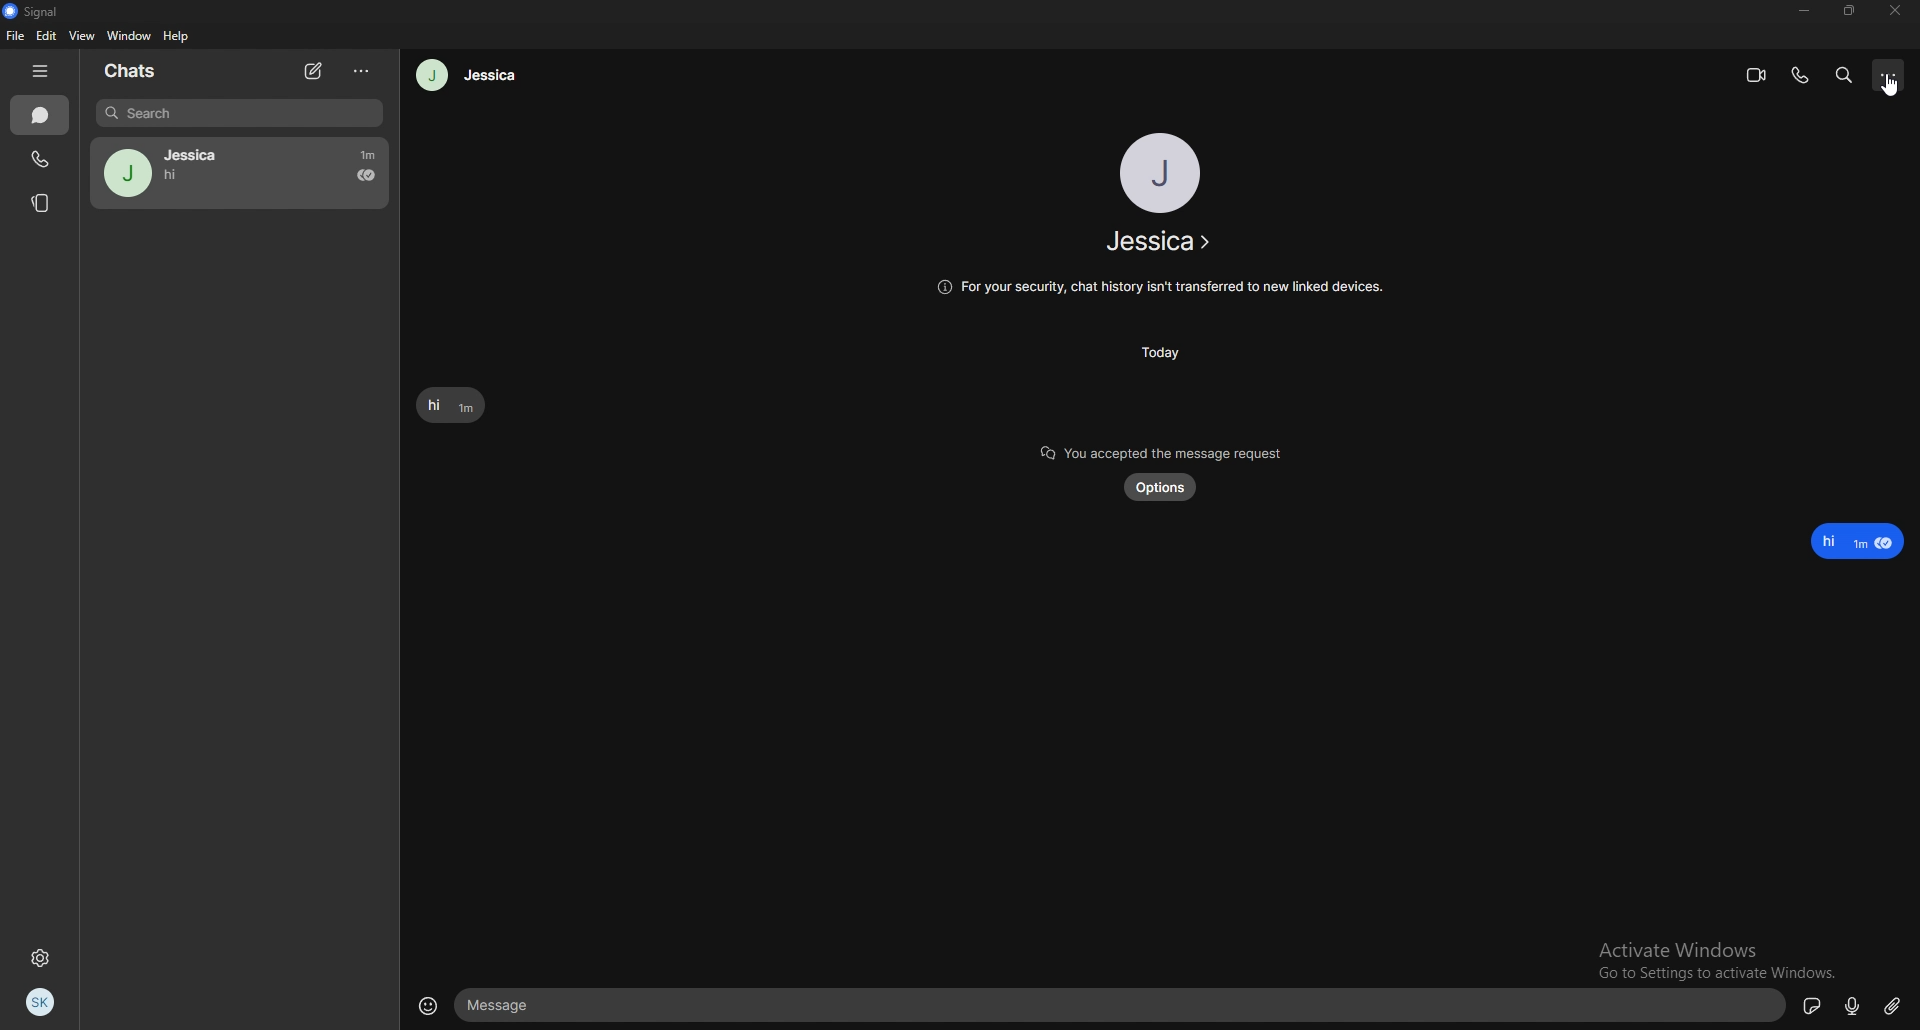 The image size is (1920, 1030). What do you see at coordinates (141, 70) in the screenshot?
I see `chats` at bounding box center [141, 70].